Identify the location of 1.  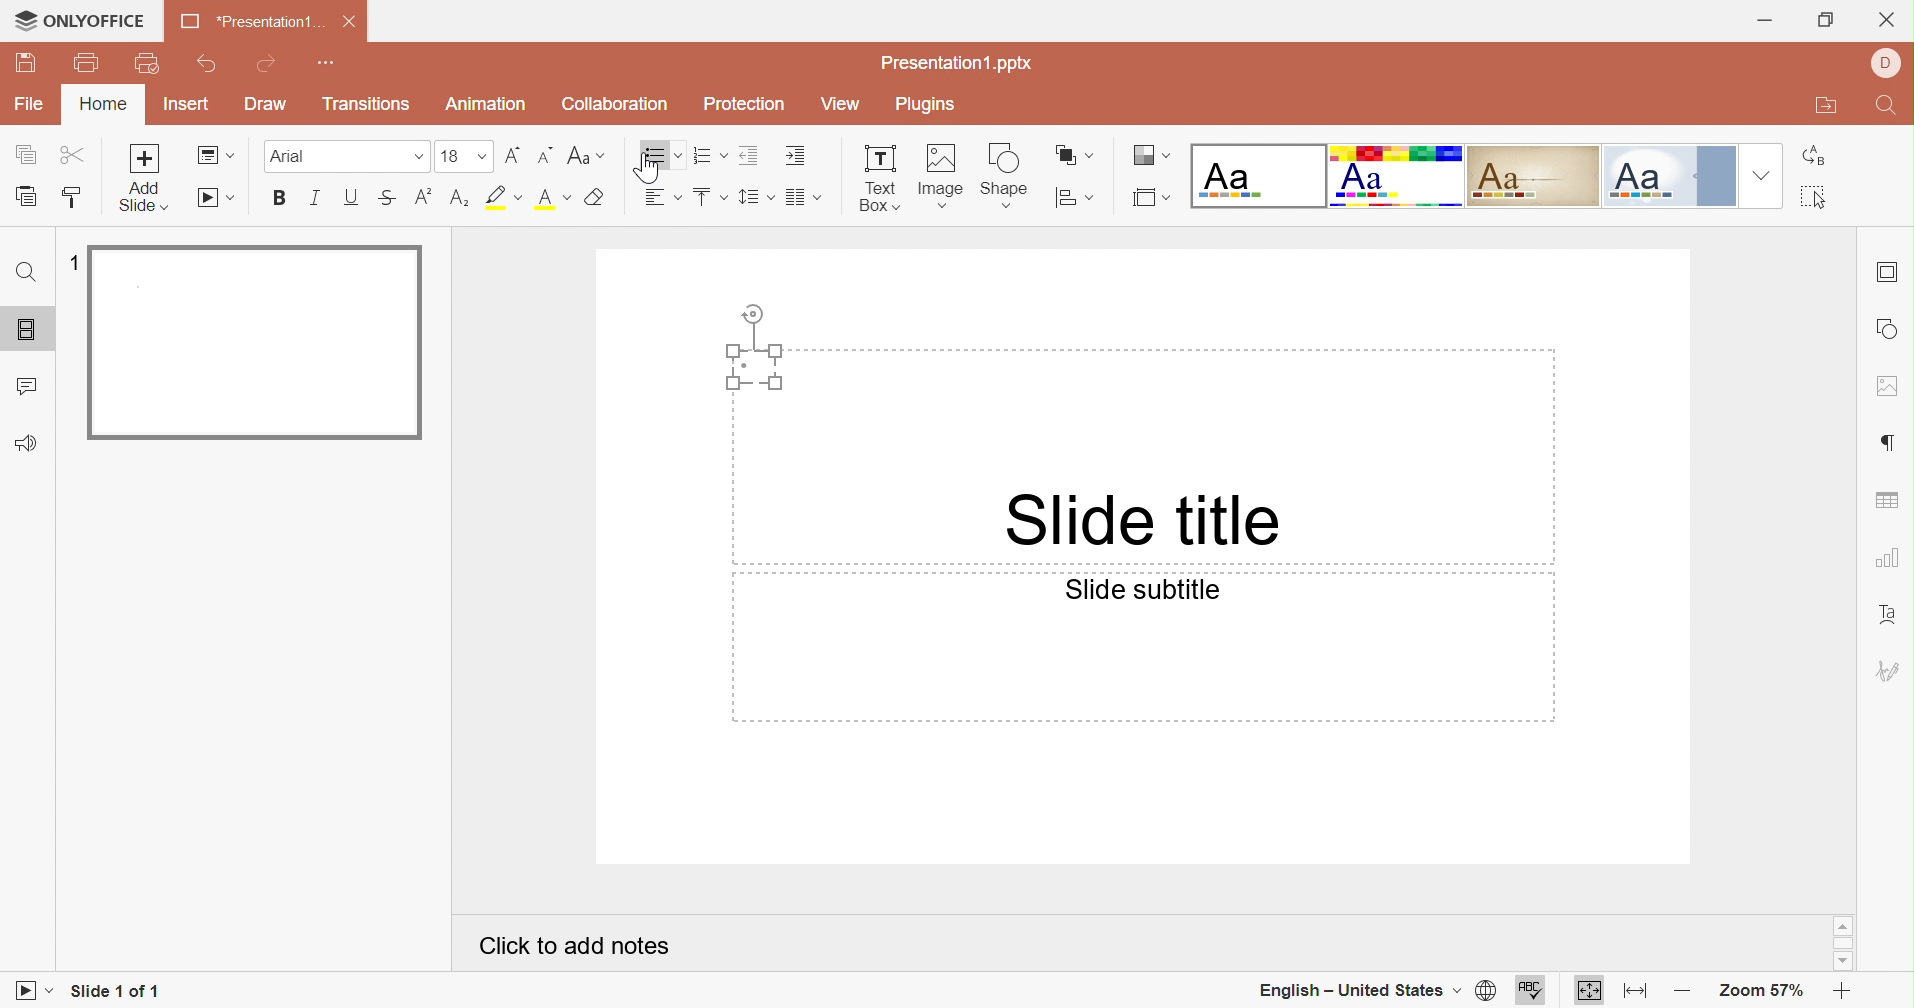
(71, 266).